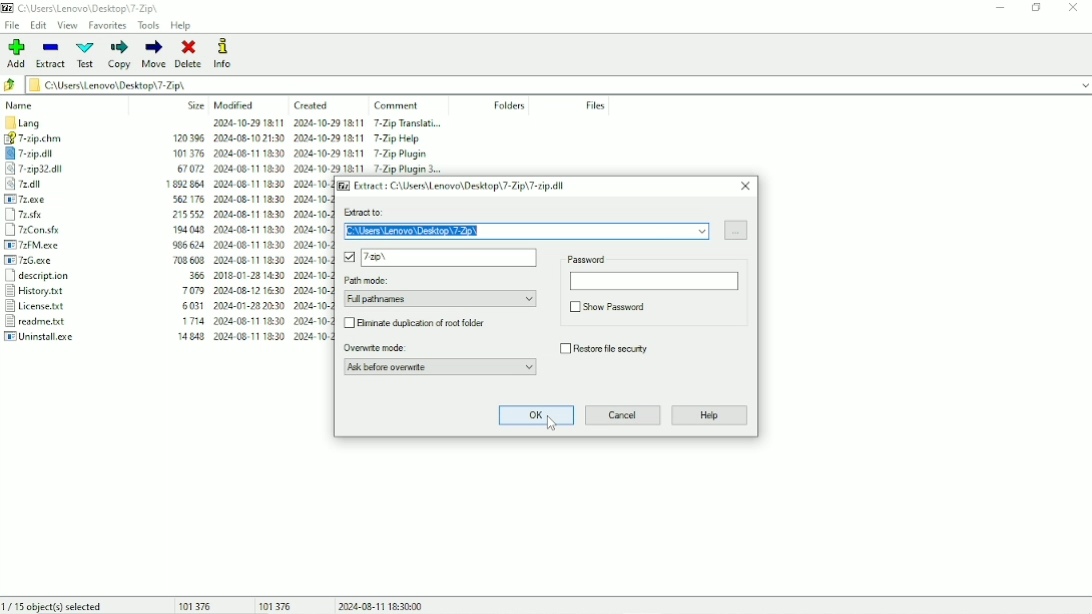 The height and width of the screenshot is (614, 1092). What do you see at coordinates (551, 424) in the screenshot?
I see `cursor` at bounding box center [551, 424].